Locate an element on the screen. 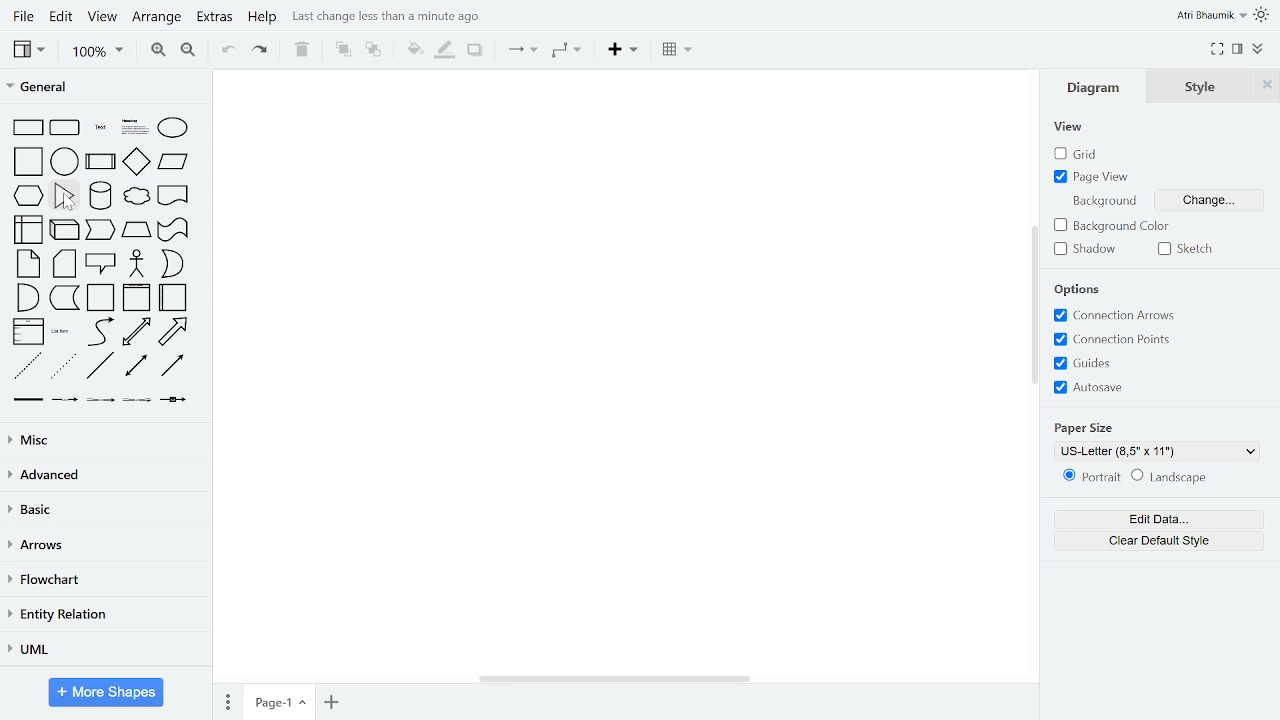 This screenshot has width=1280, height=720. note is located at coordinates (24, 264).